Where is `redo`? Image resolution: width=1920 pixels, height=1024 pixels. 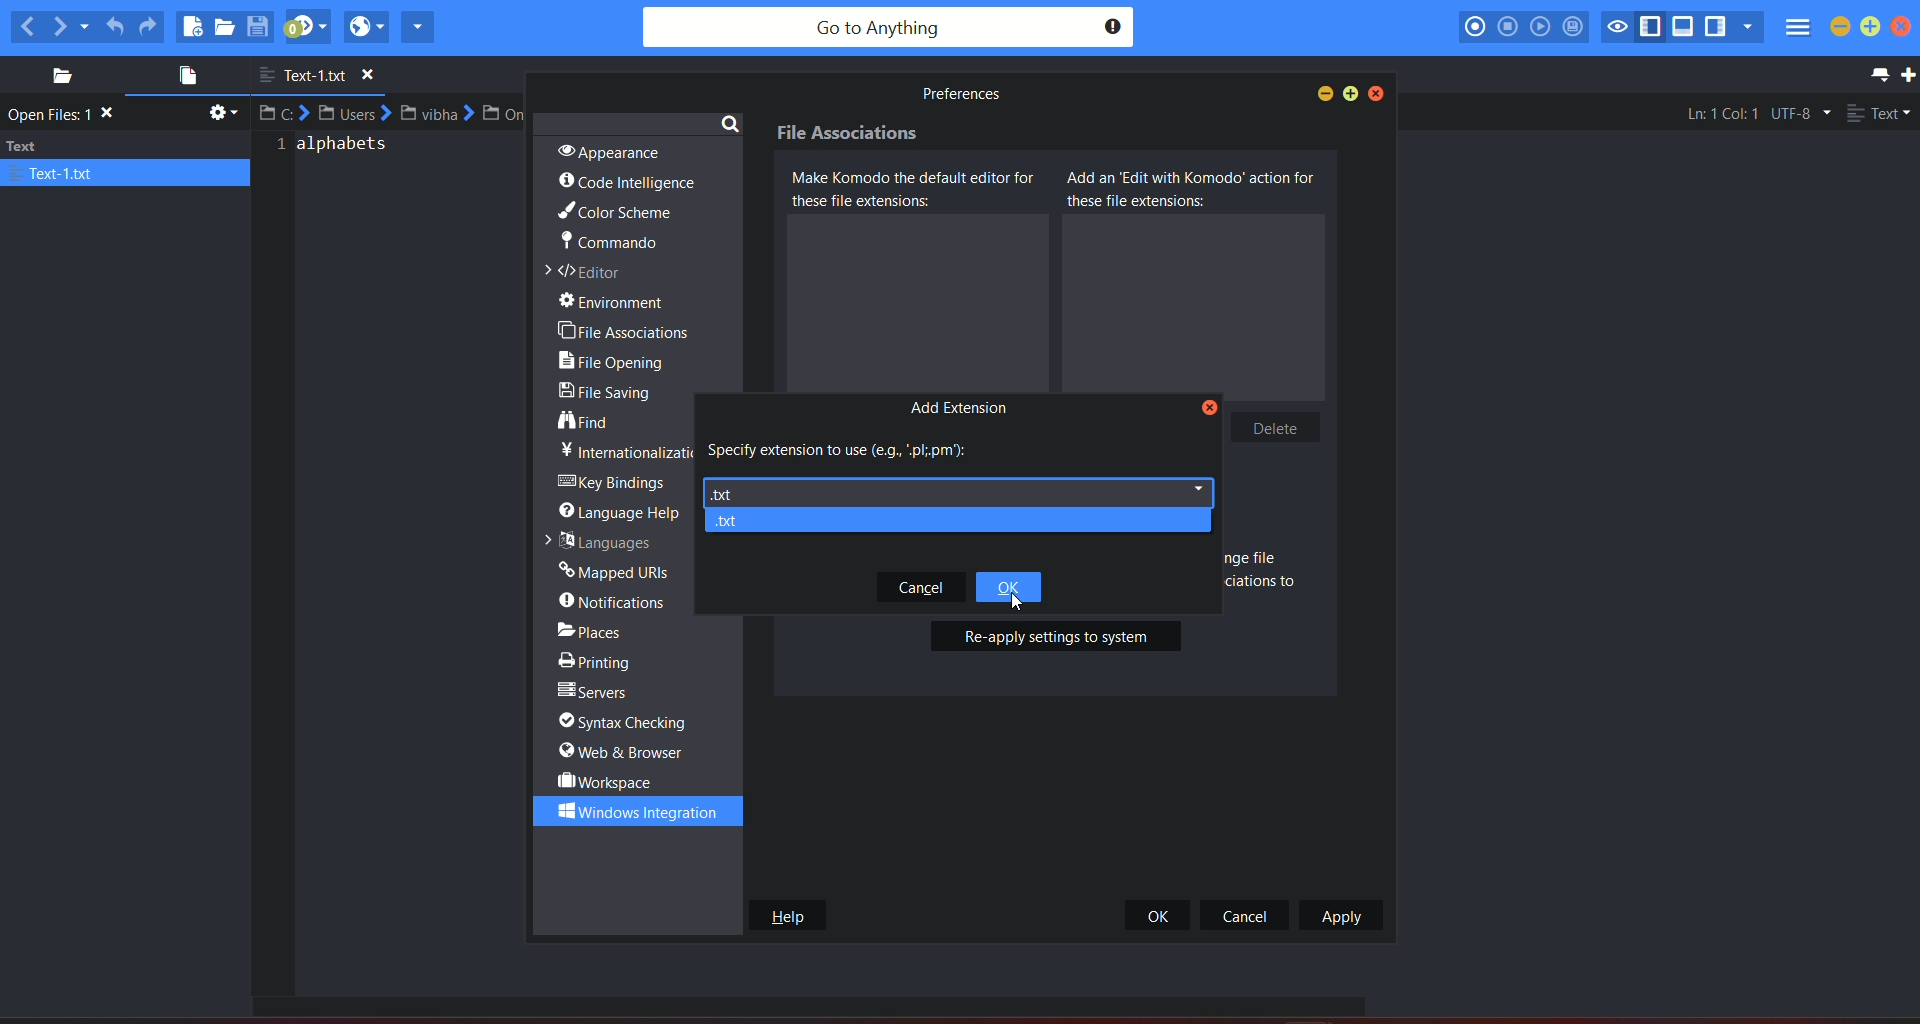 redo is located at coordinates (149, 26).